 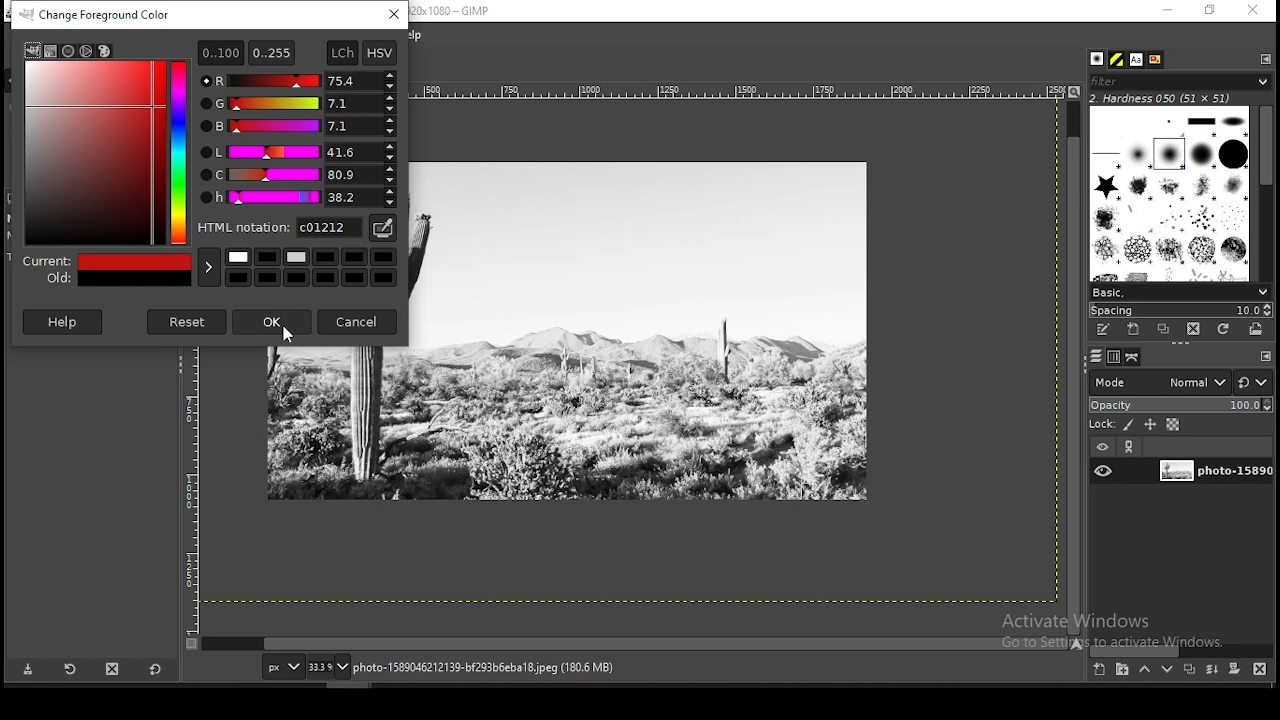 What do you see at coordinates (1252, 10) in the screenshot?
I see `close window` at bounding box center [1252, 10].